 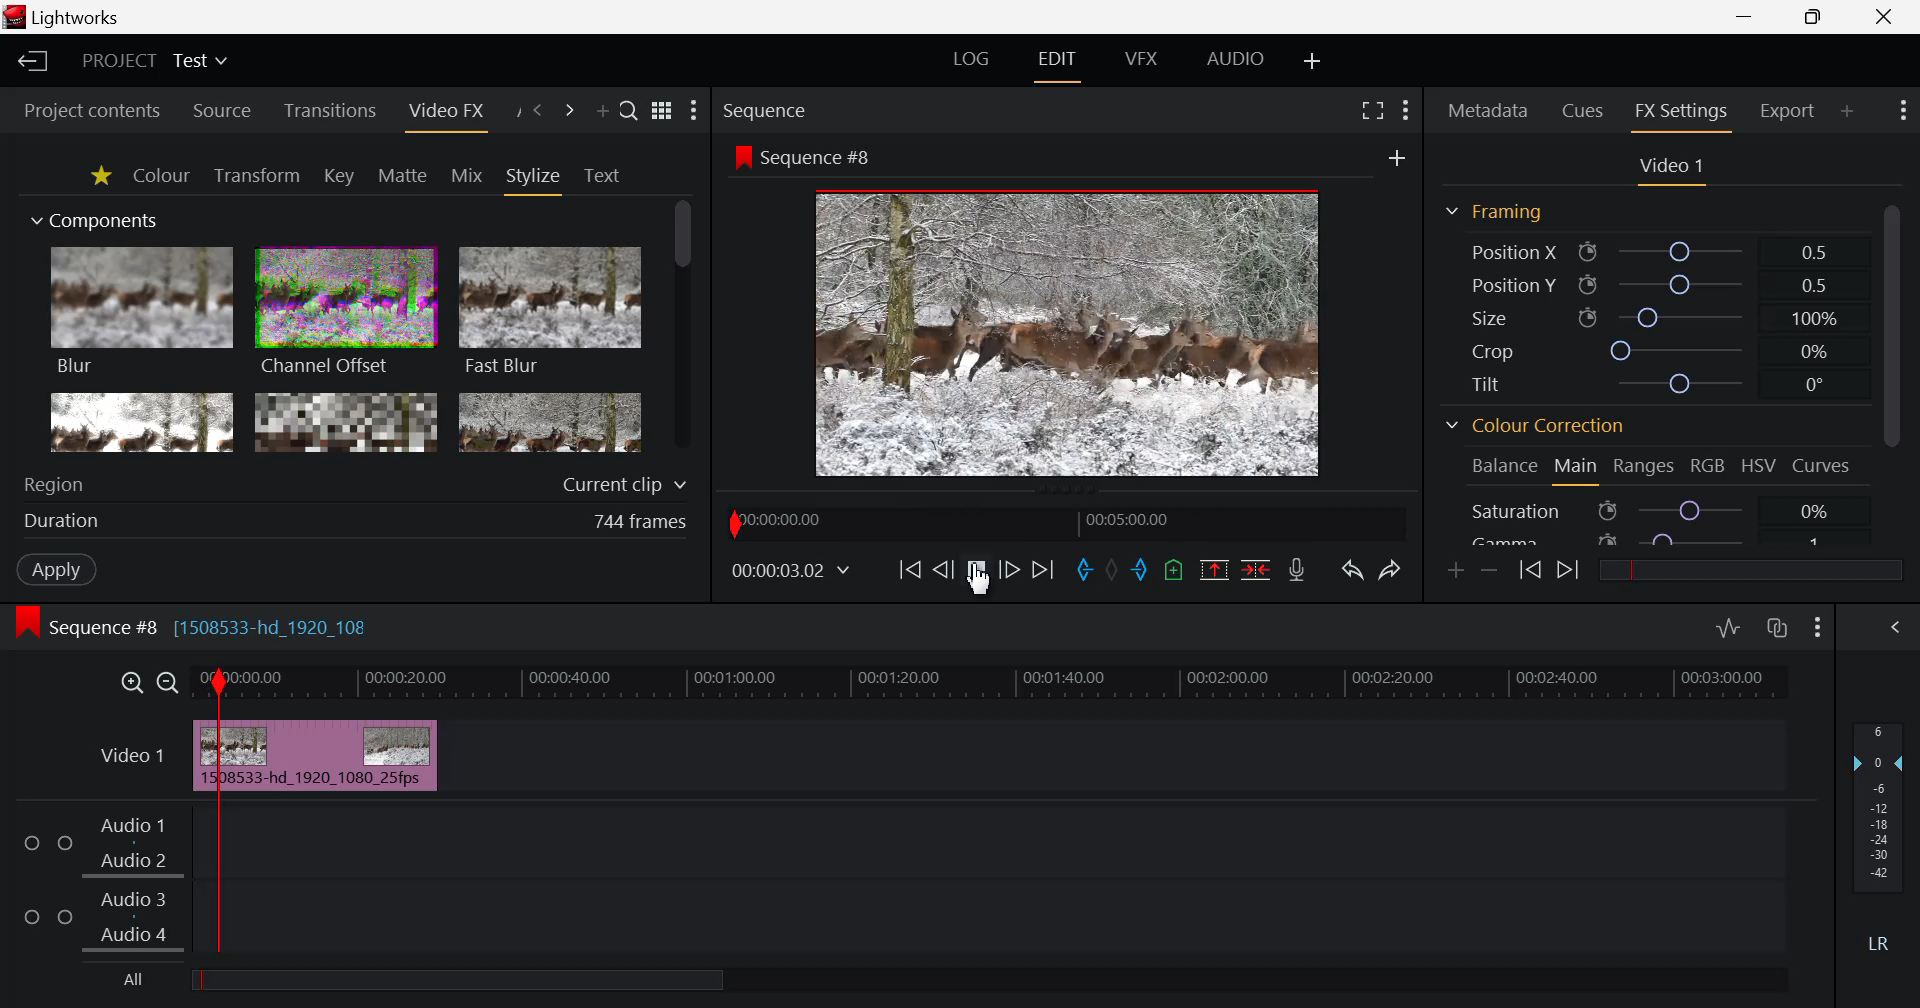 What do you see at coordinates (630, 112) in the screenshot?
I see `Search` at bounding box center [630, 112].